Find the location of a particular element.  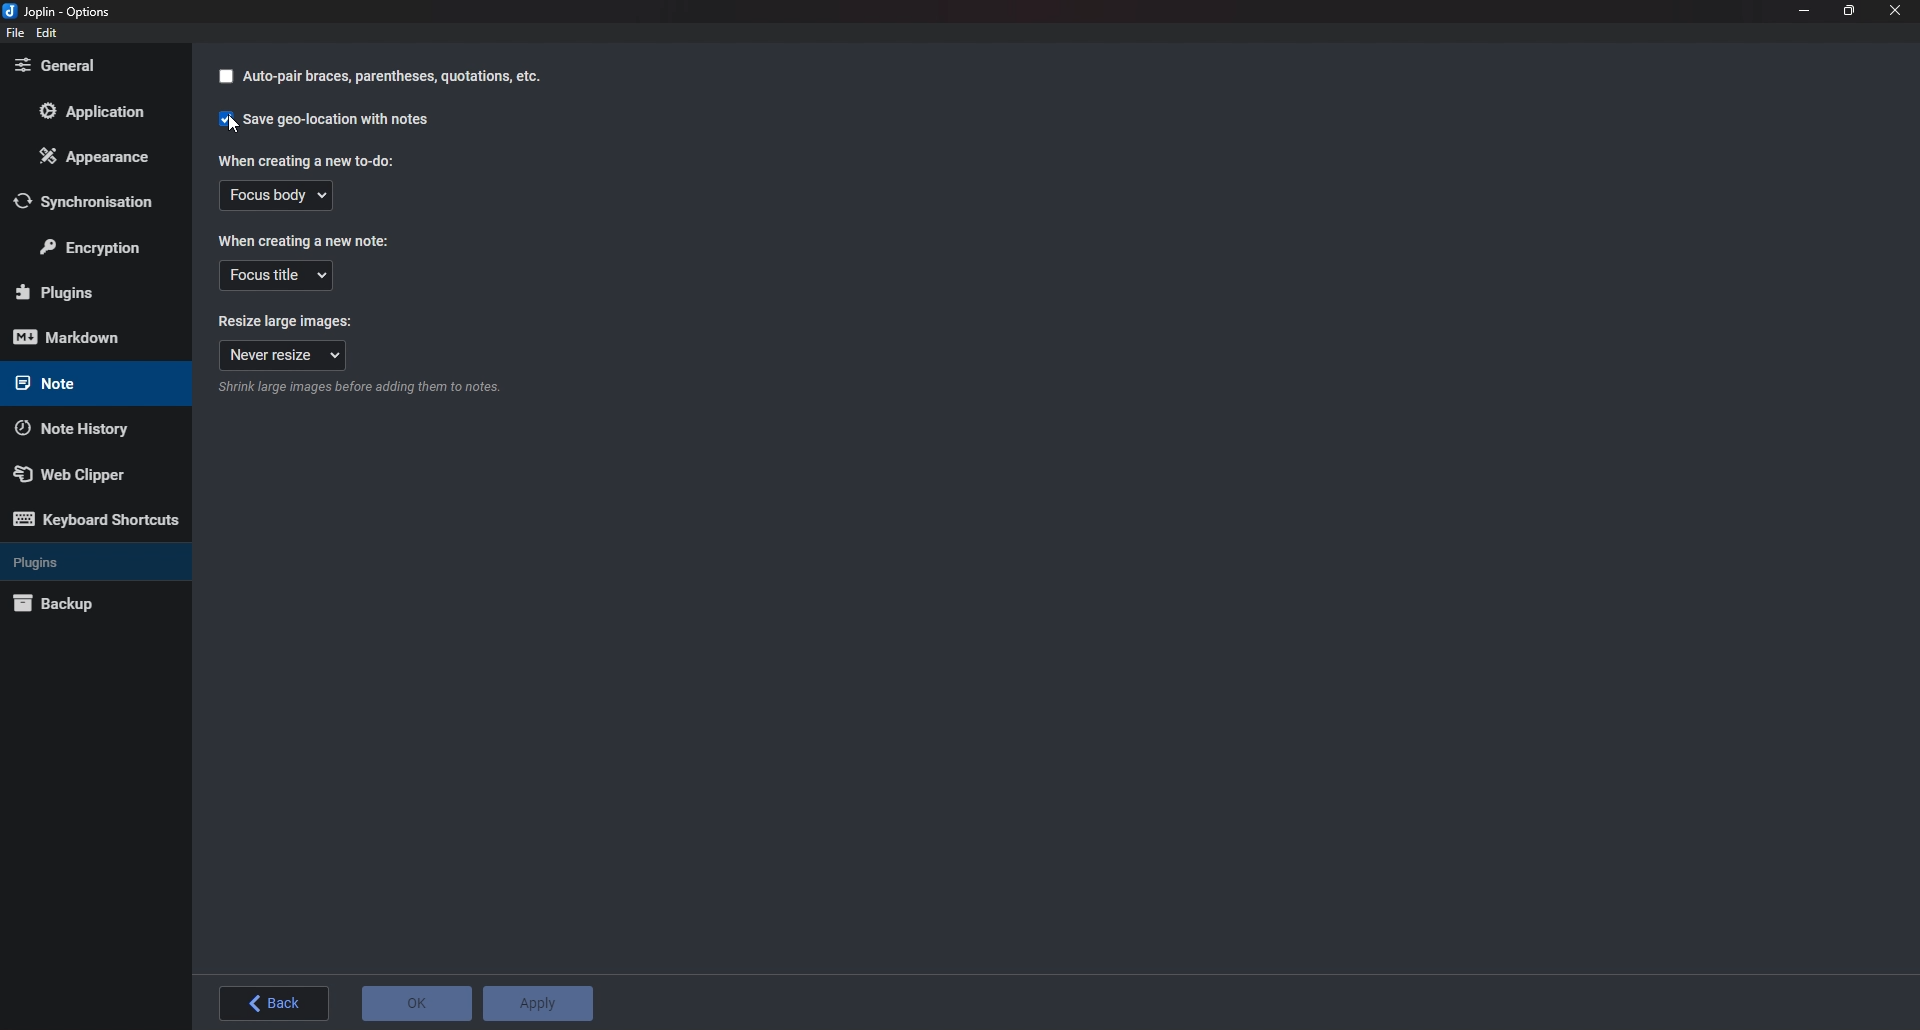

Note history is located at coordinates (90, 427).